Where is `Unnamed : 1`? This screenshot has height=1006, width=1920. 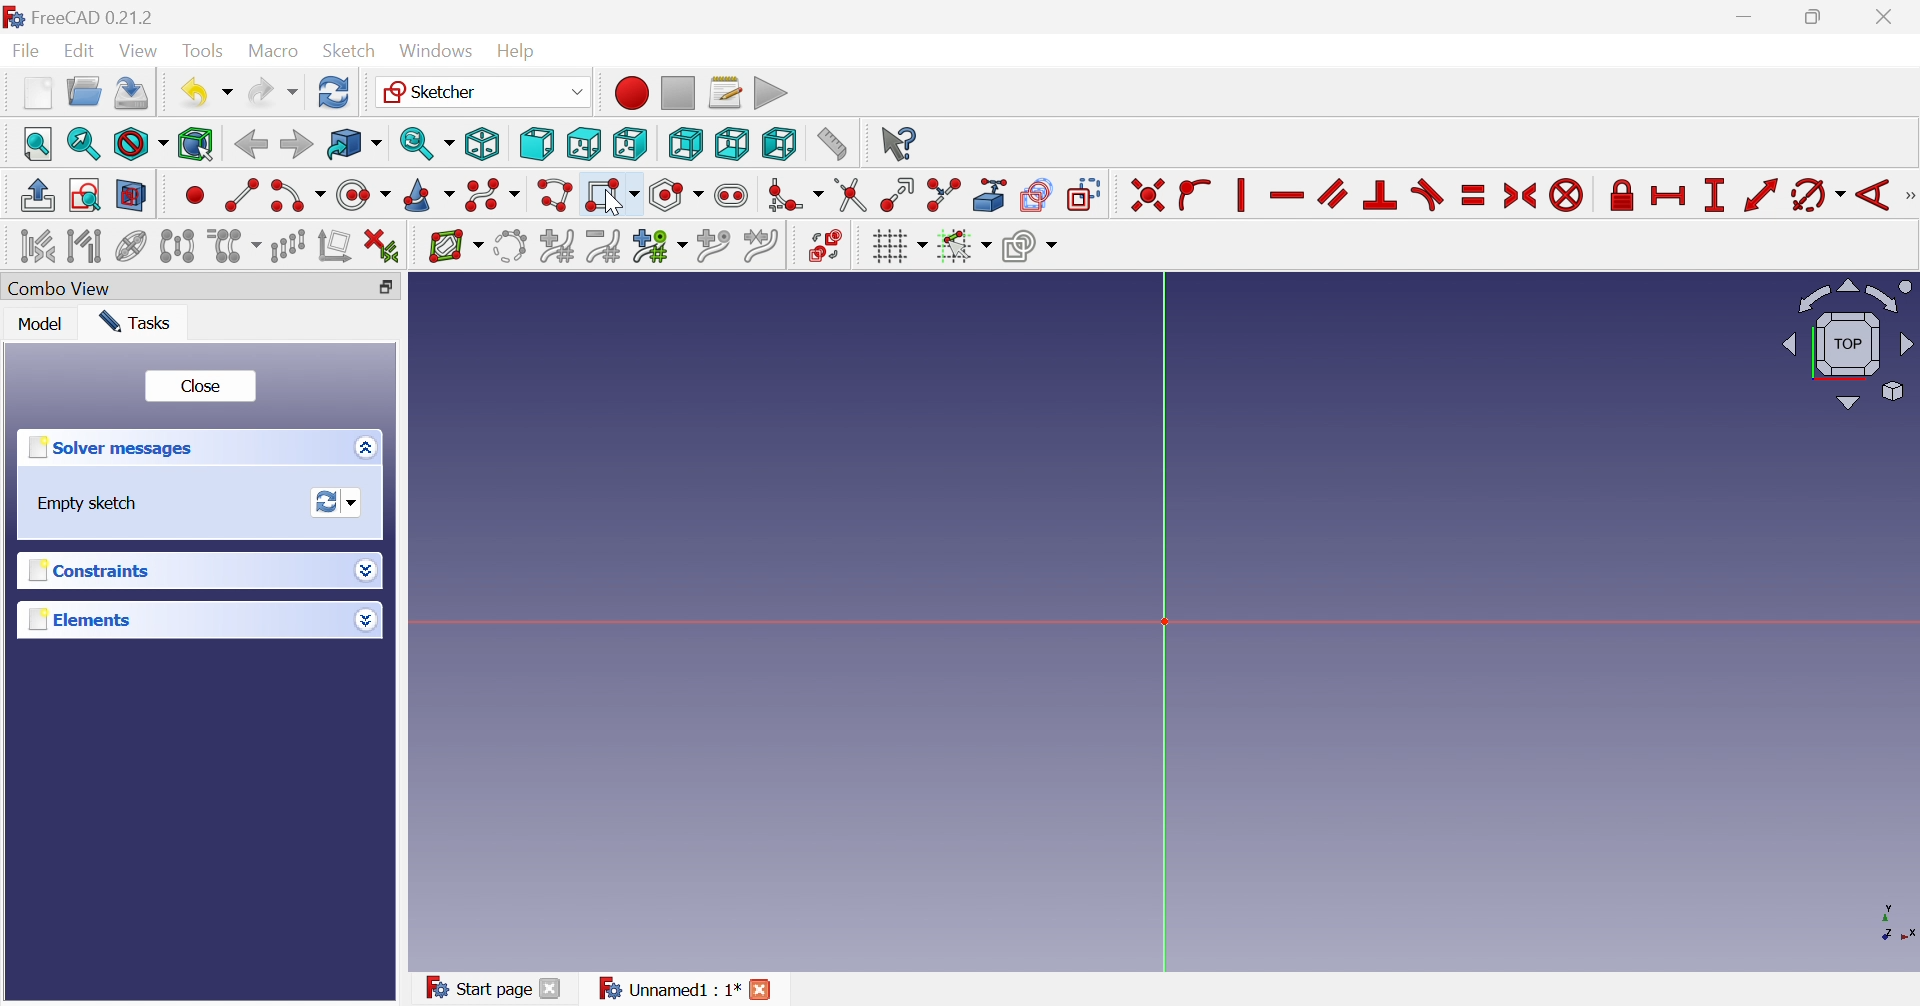 Unnamed : 1 is located at coordinates (666, 989).